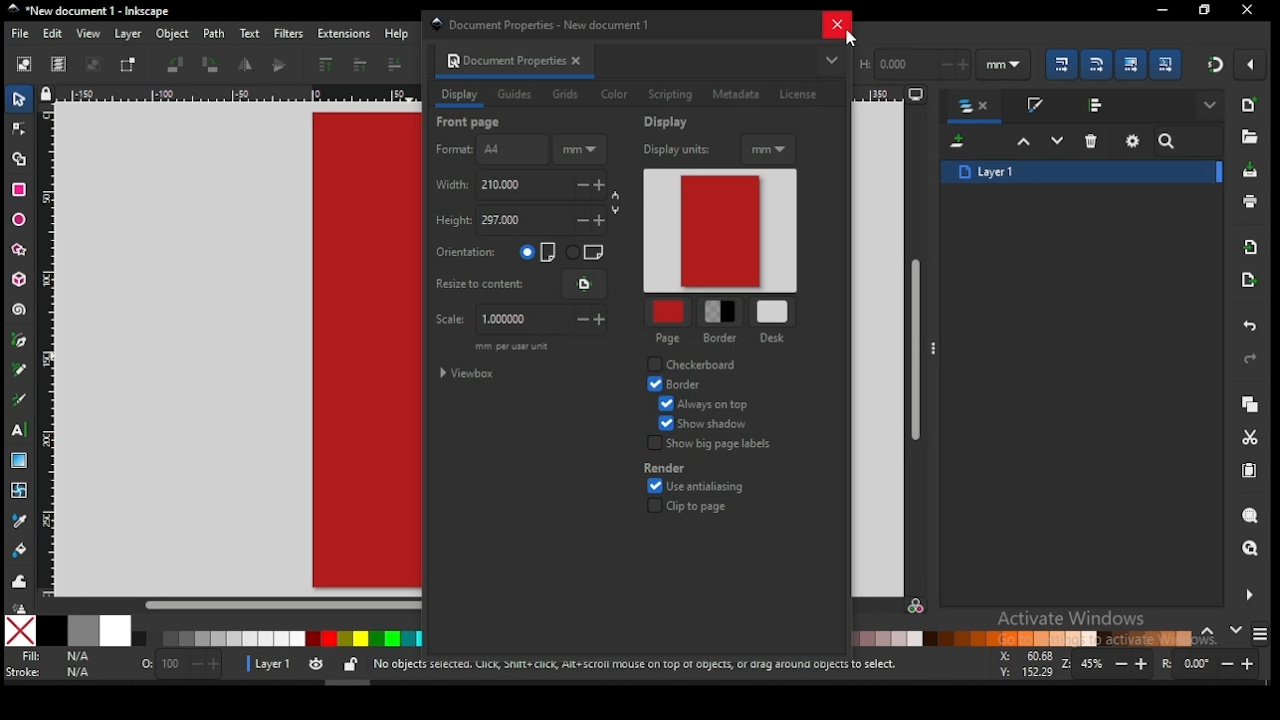 The width and height of the screenshot is (1280, 720). What do you see at coordinates (357, 66) in the screenshot?
I see `raise` at bounding box center [357, 66].